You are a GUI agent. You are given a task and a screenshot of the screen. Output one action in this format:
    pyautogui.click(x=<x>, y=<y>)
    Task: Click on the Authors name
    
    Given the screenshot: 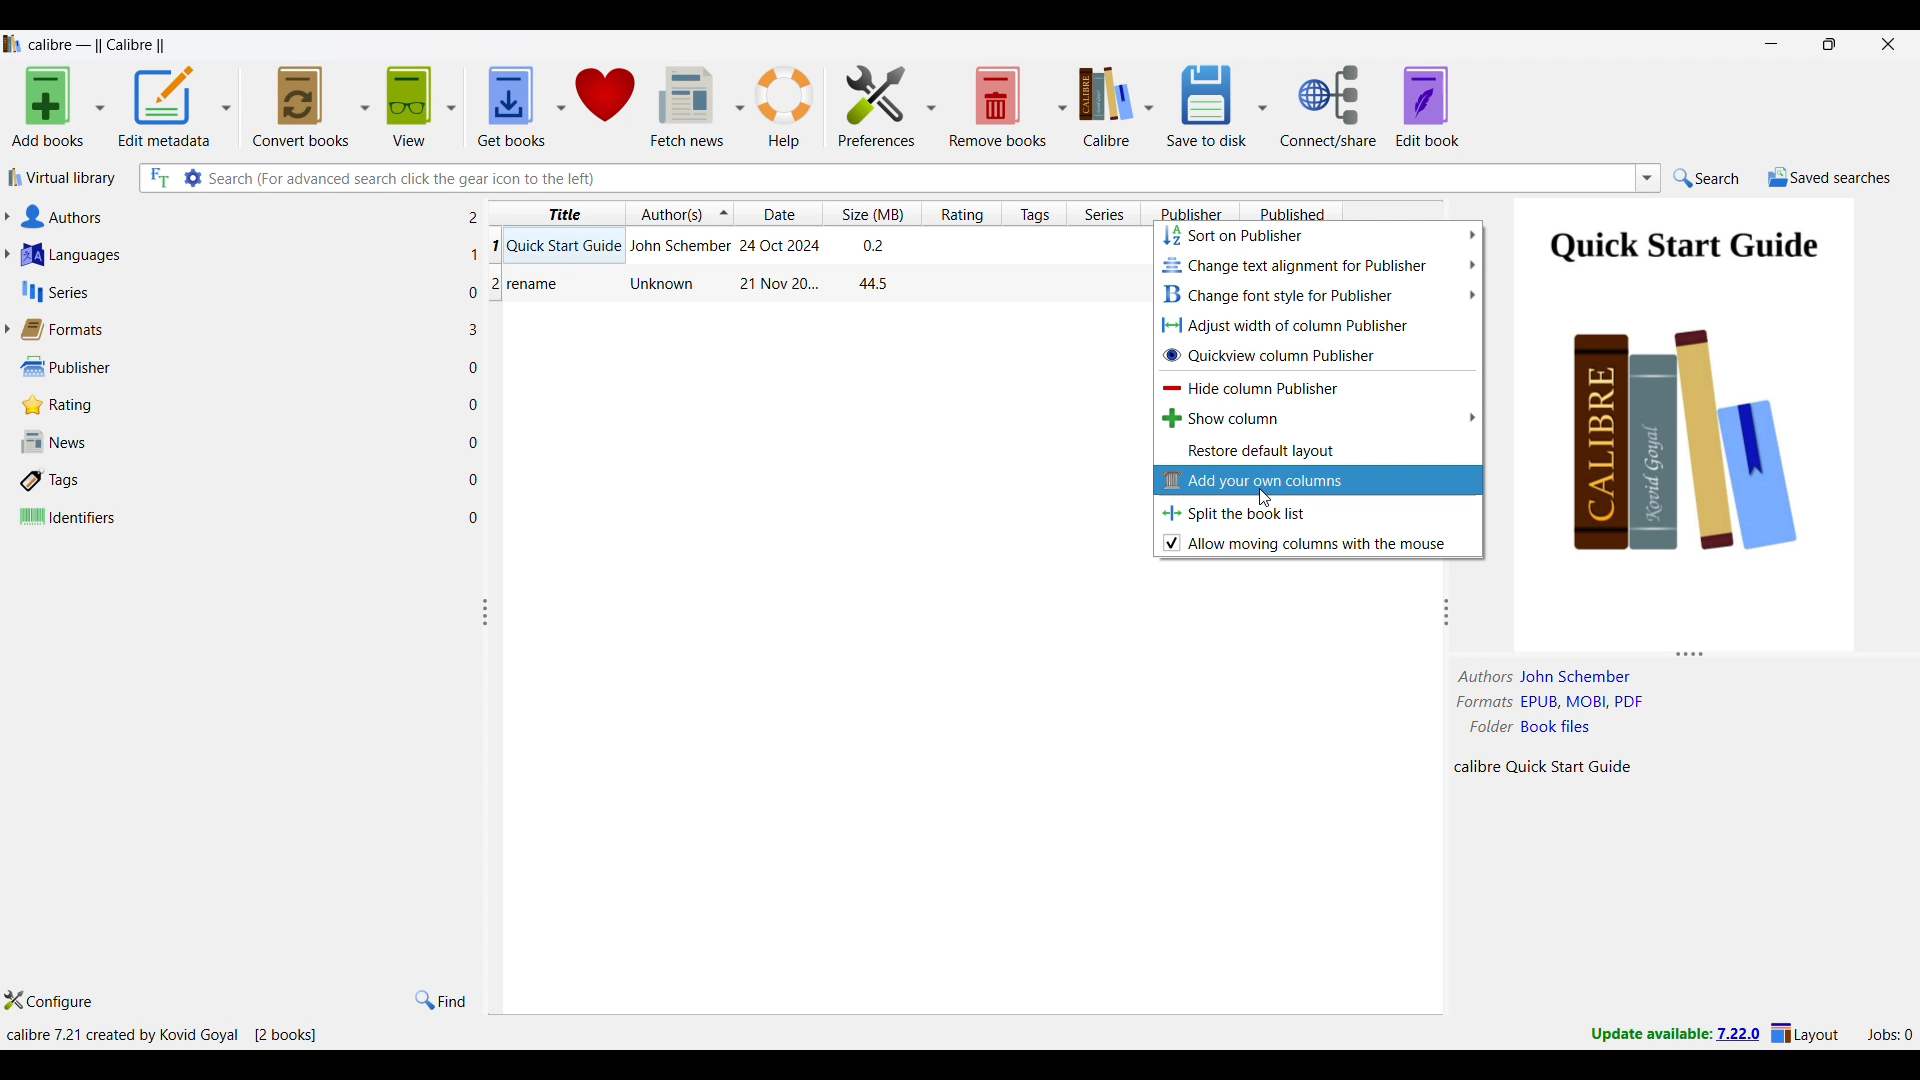 What is the action you would take?
    pyautogui.click(x=1553, y=677)
    